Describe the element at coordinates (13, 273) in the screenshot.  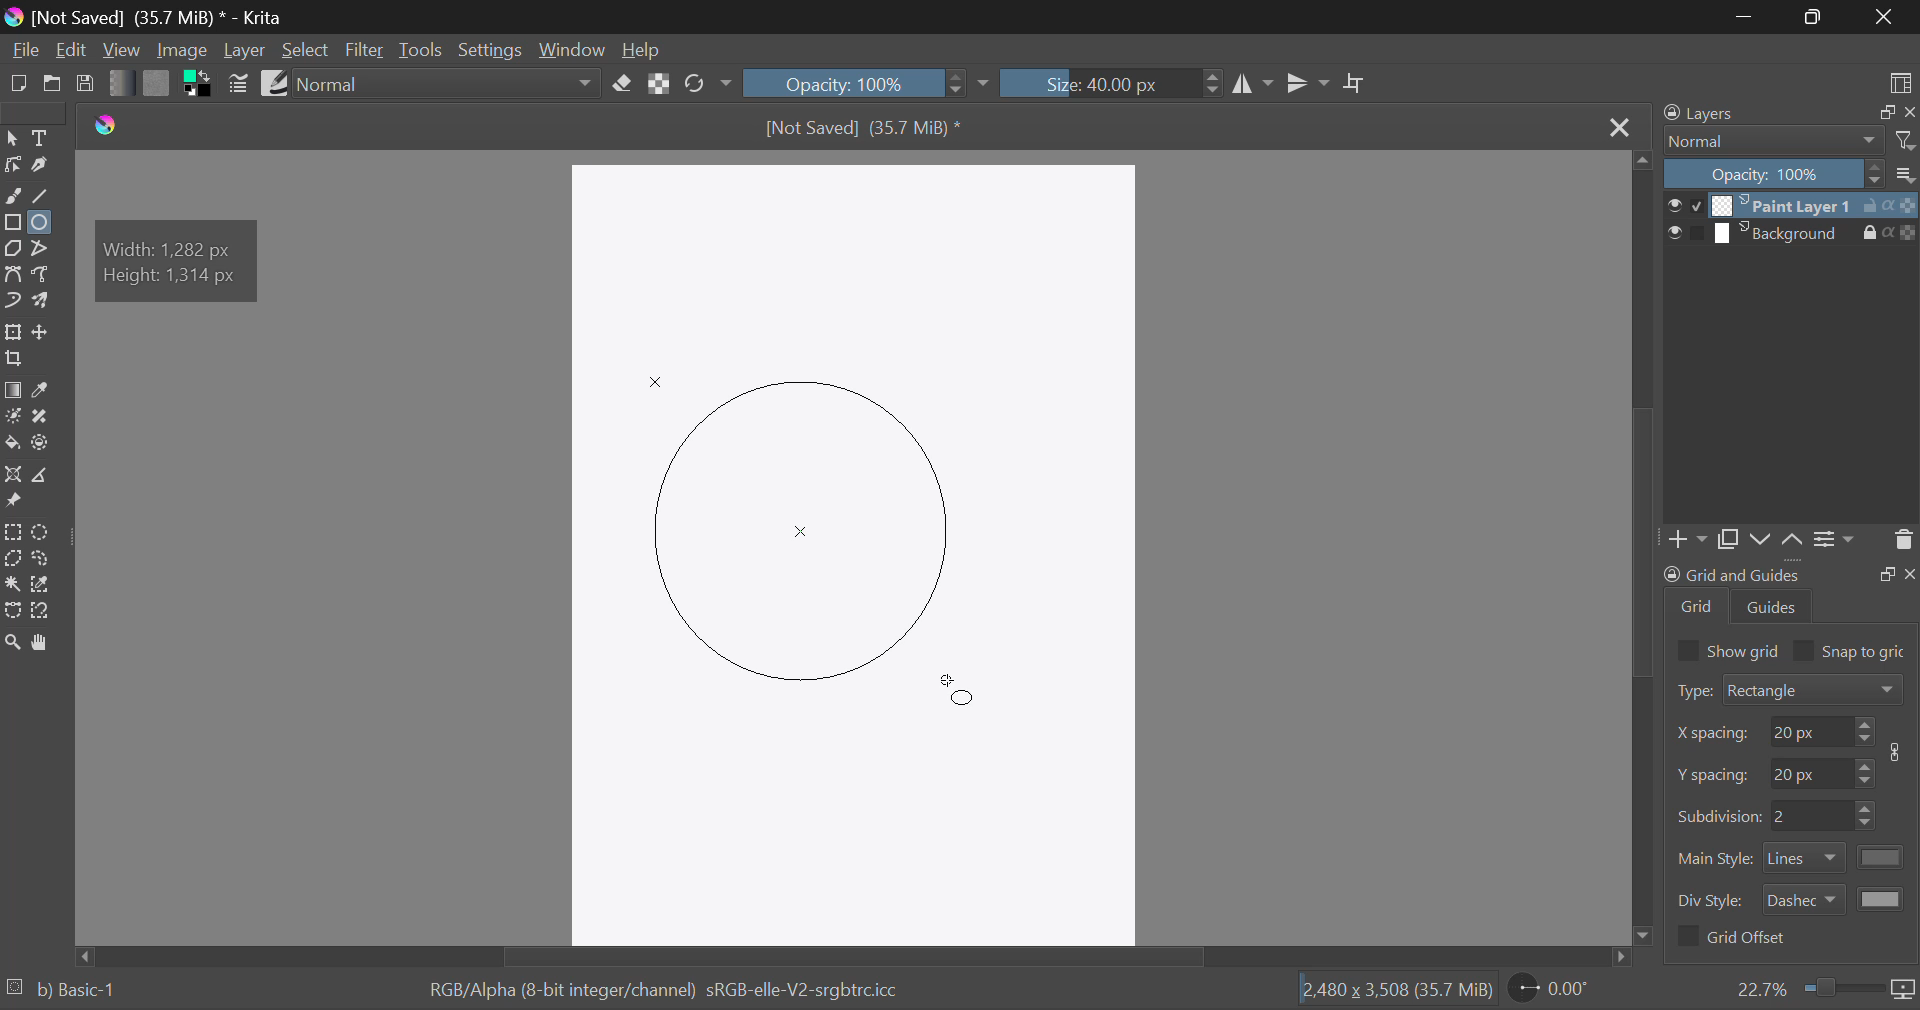
I see `Bezier Curve` at that location.